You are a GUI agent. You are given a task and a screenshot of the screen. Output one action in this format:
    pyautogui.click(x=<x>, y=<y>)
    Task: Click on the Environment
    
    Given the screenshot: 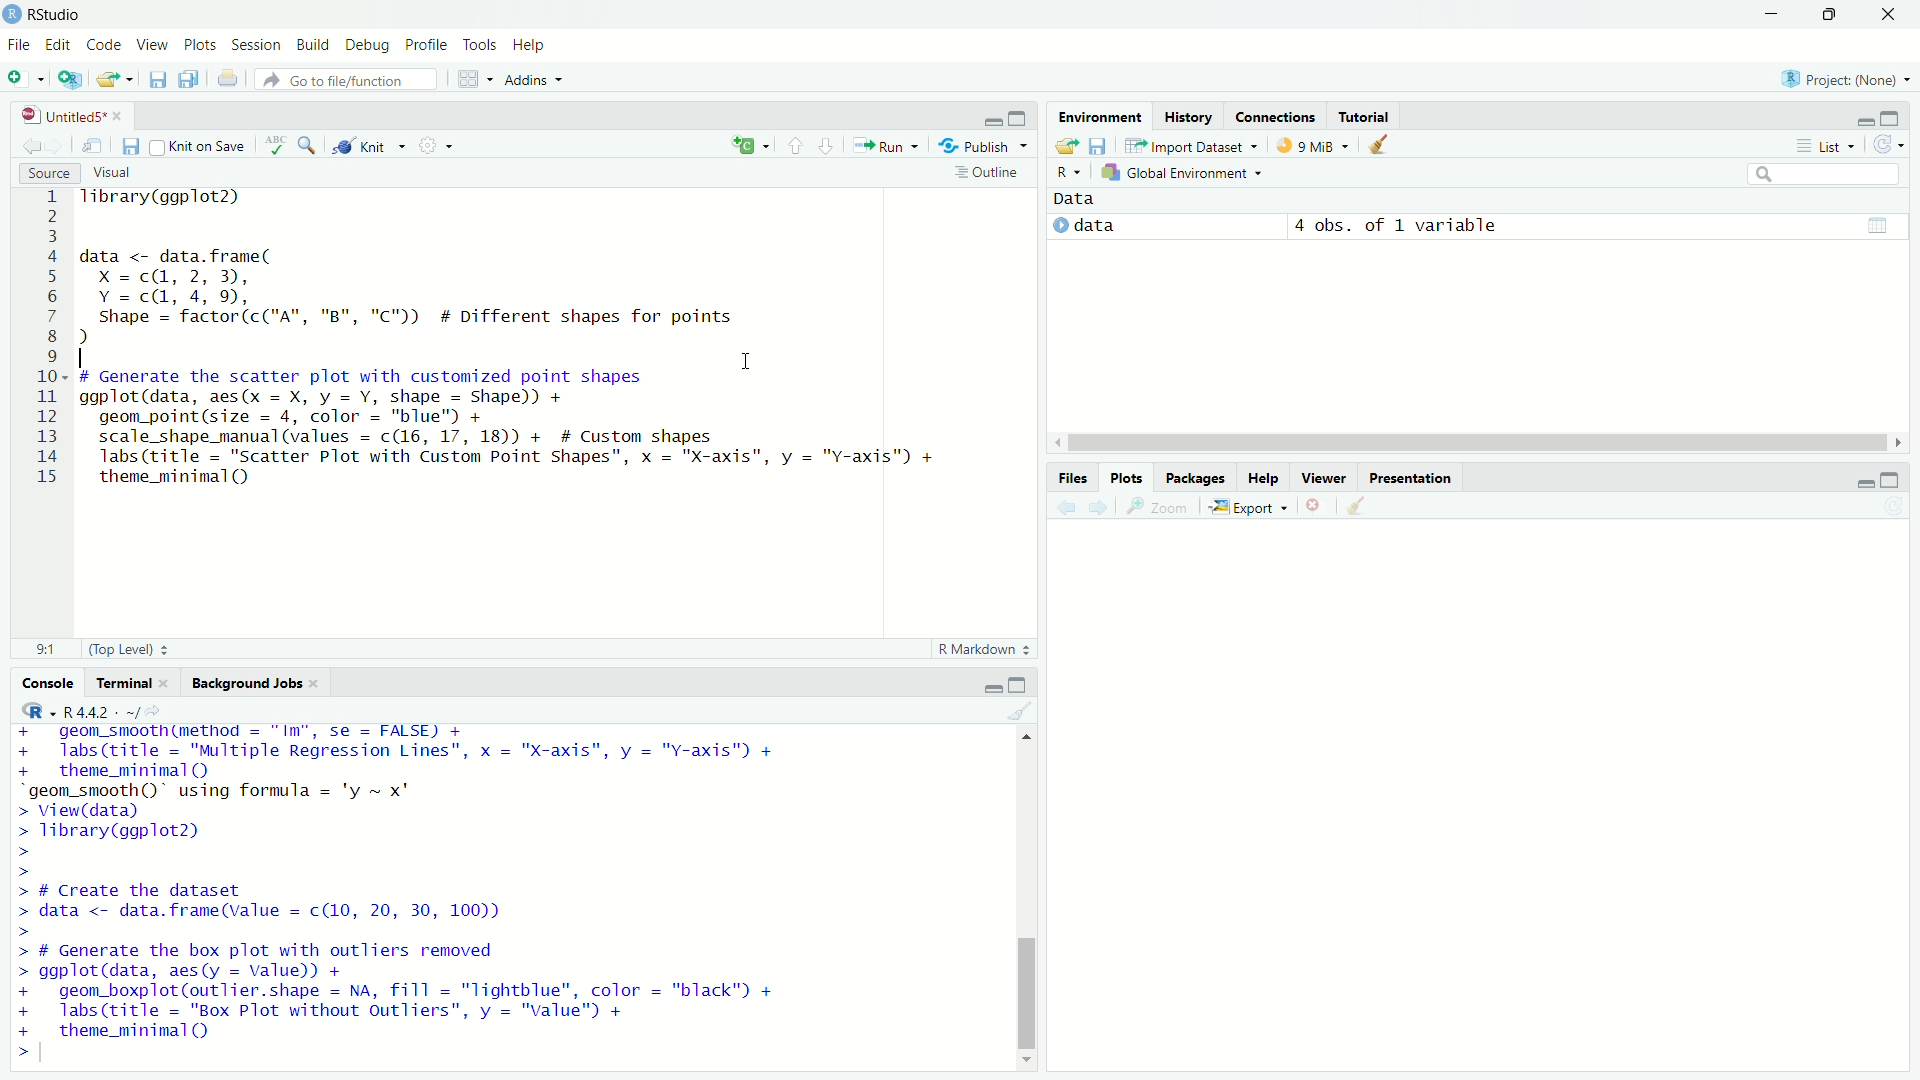 What is the action you would take?
    pyautogui.click(x=1100, y=117)
    